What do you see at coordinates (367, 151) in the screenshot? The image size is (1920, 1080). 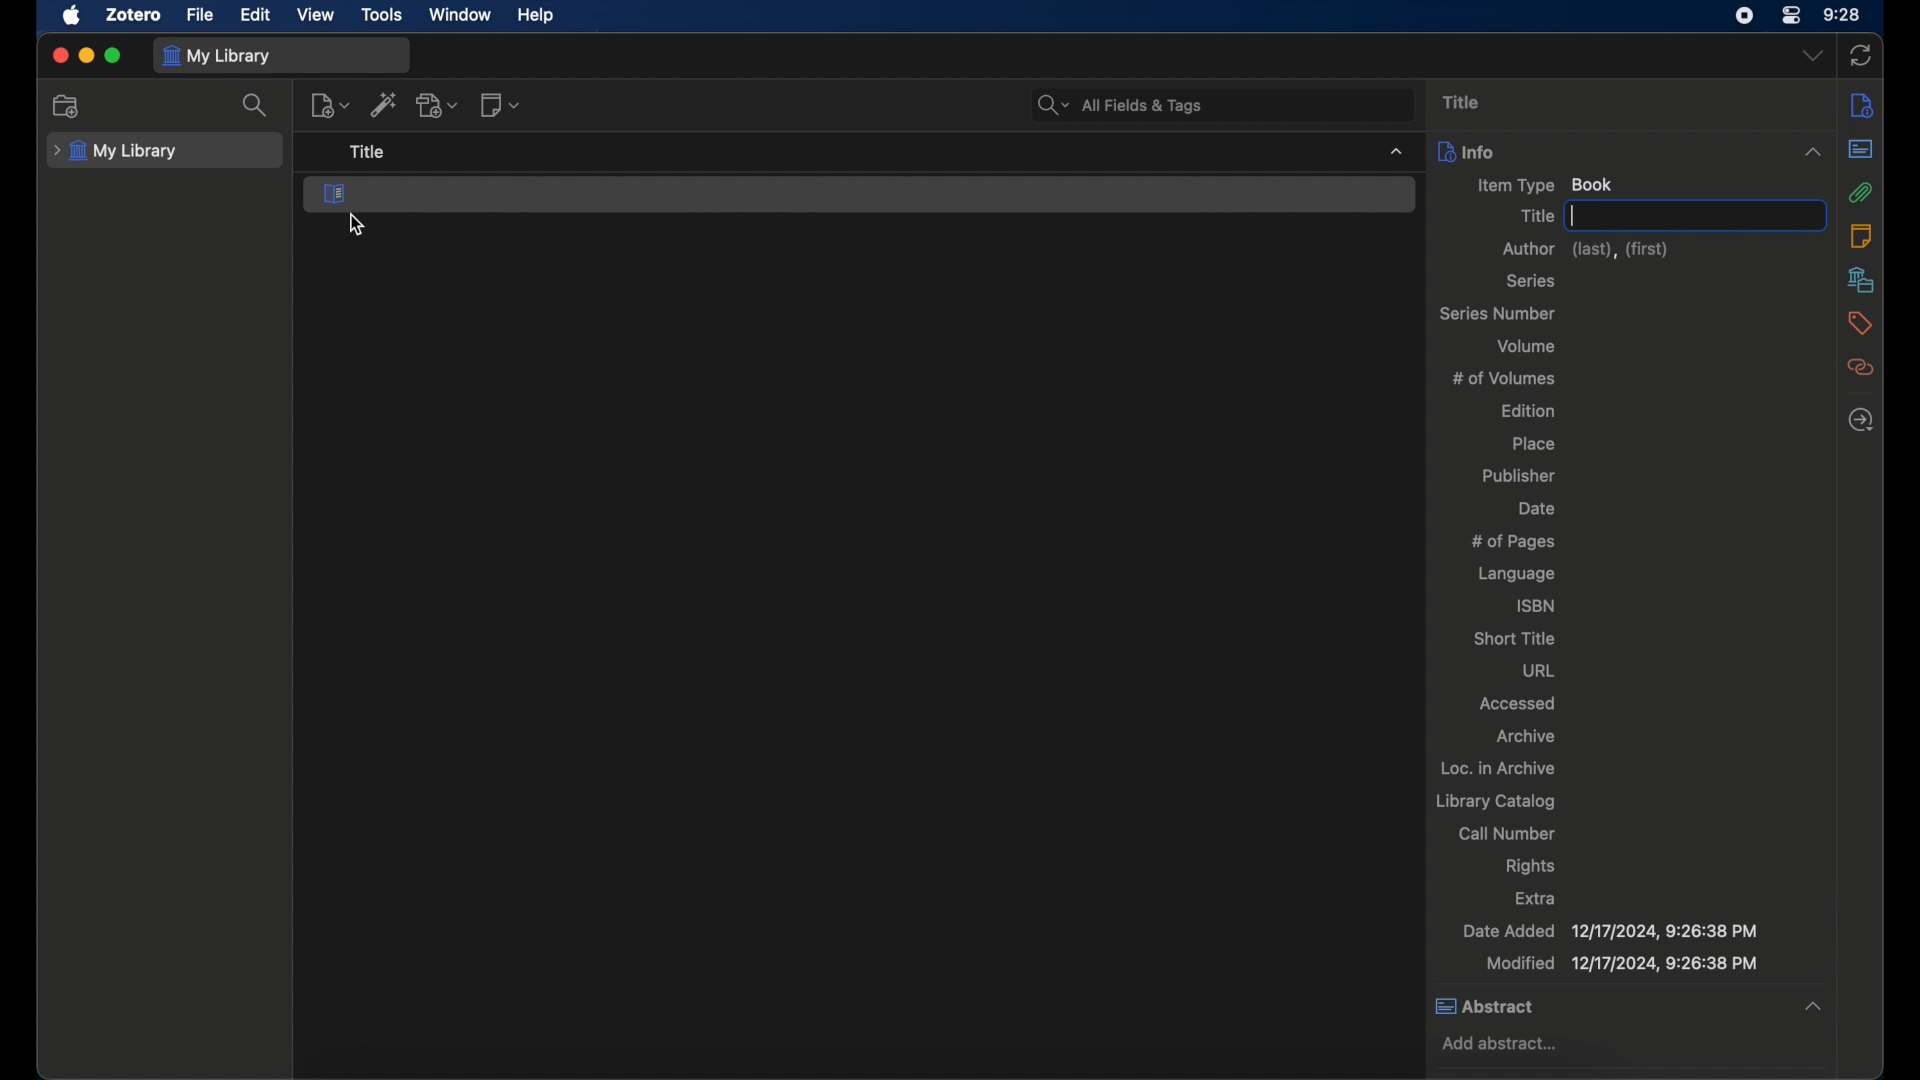 I see `title` at bounding box center [367, 151].